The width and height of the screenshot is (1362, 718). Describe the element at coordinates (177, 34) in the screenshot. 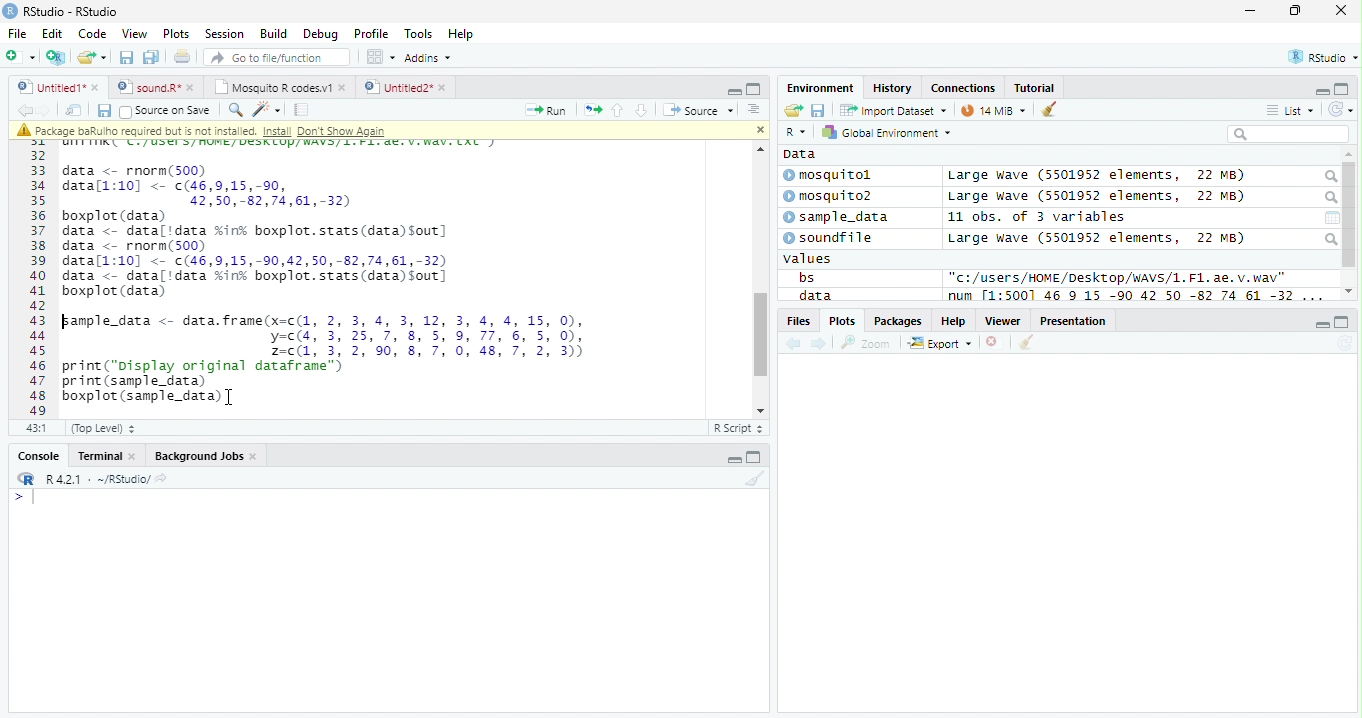

I see `Plots` at that location.